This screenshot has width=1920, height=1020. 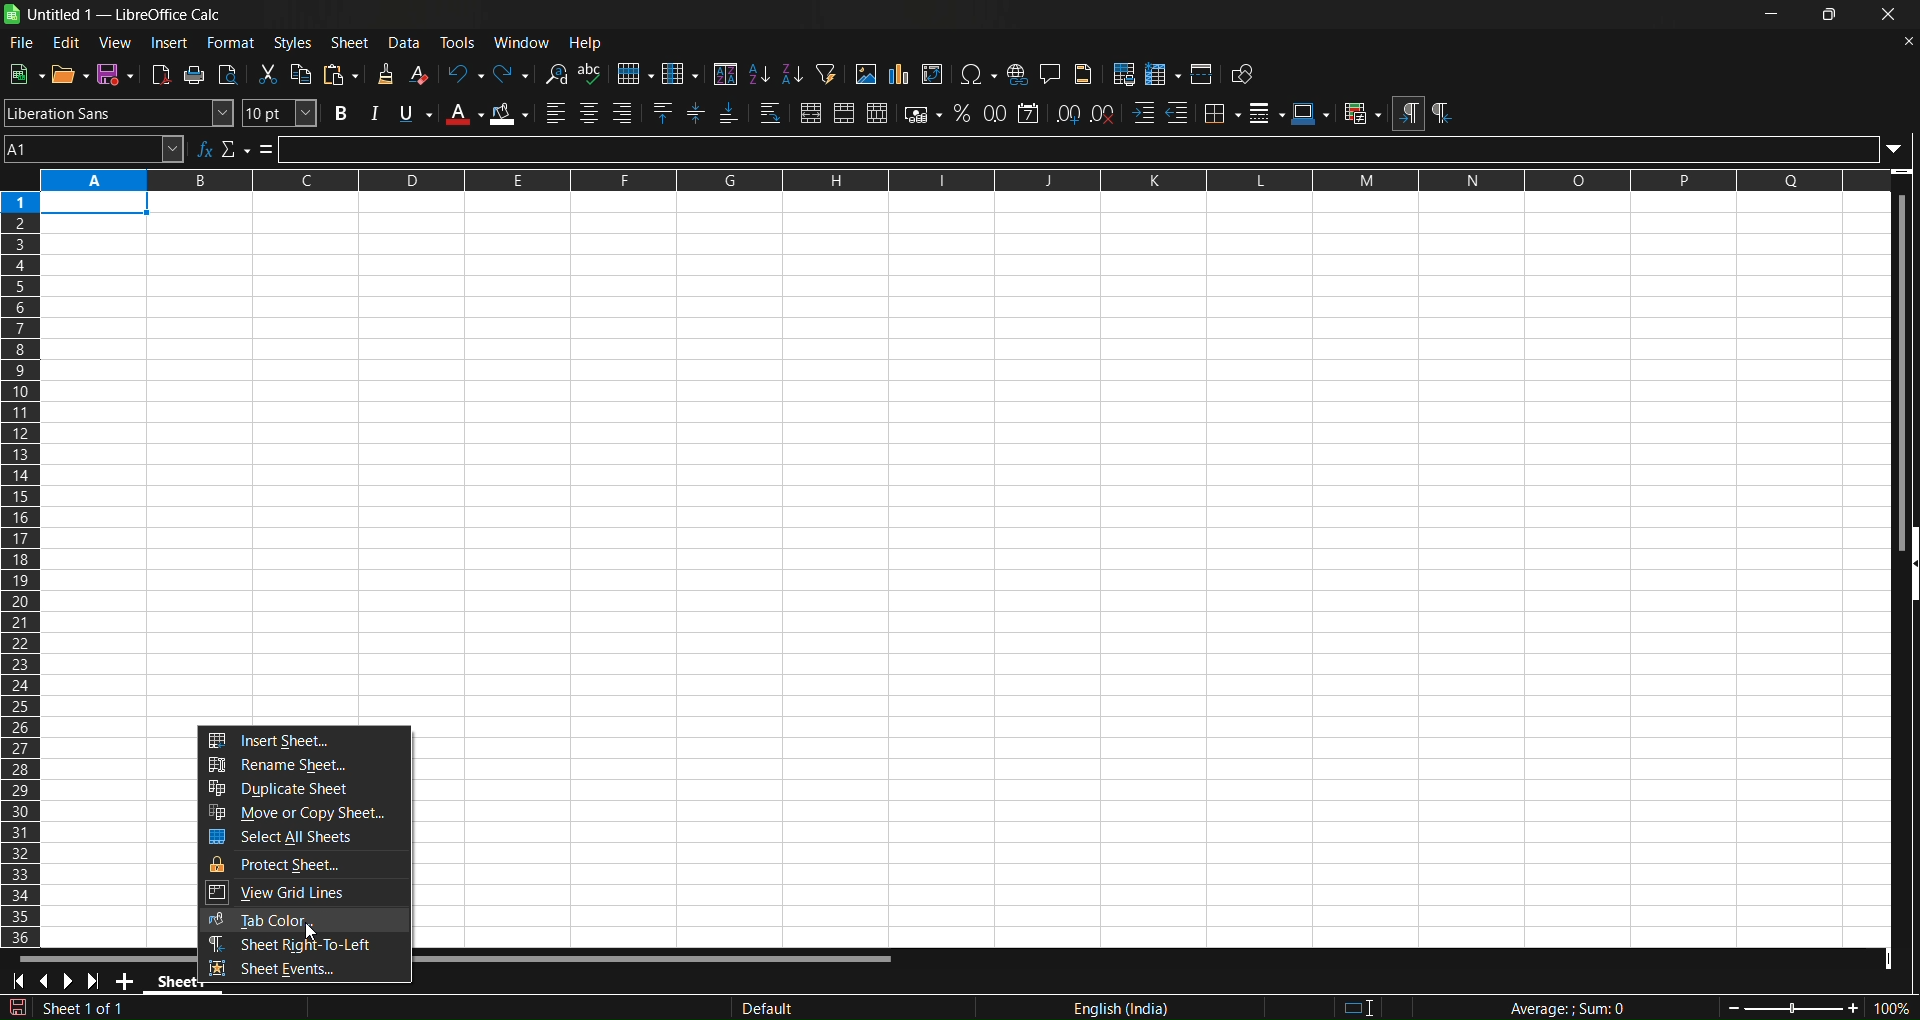 What do you see at coordinates (337, 114) in the screenshot?
I see `bold` at bounding box center [337, 114].